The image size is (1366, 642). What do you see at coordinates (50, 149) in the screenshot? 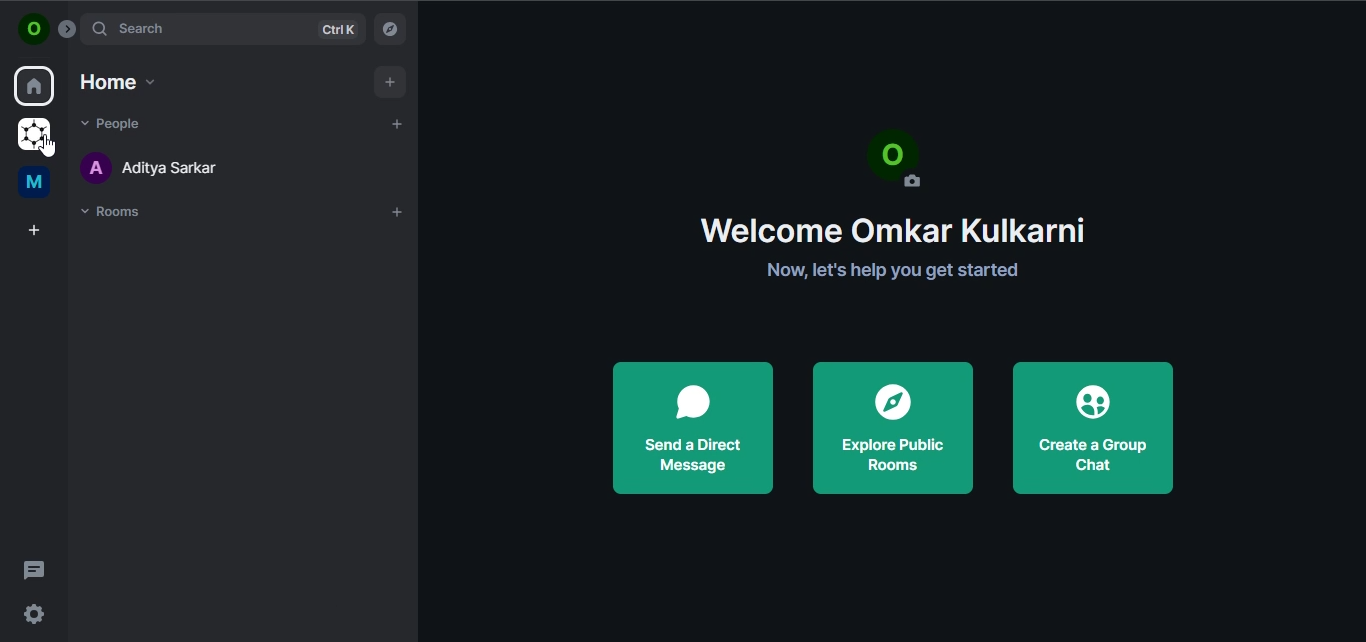
I see `cursor` at bounding box center [50, 149].